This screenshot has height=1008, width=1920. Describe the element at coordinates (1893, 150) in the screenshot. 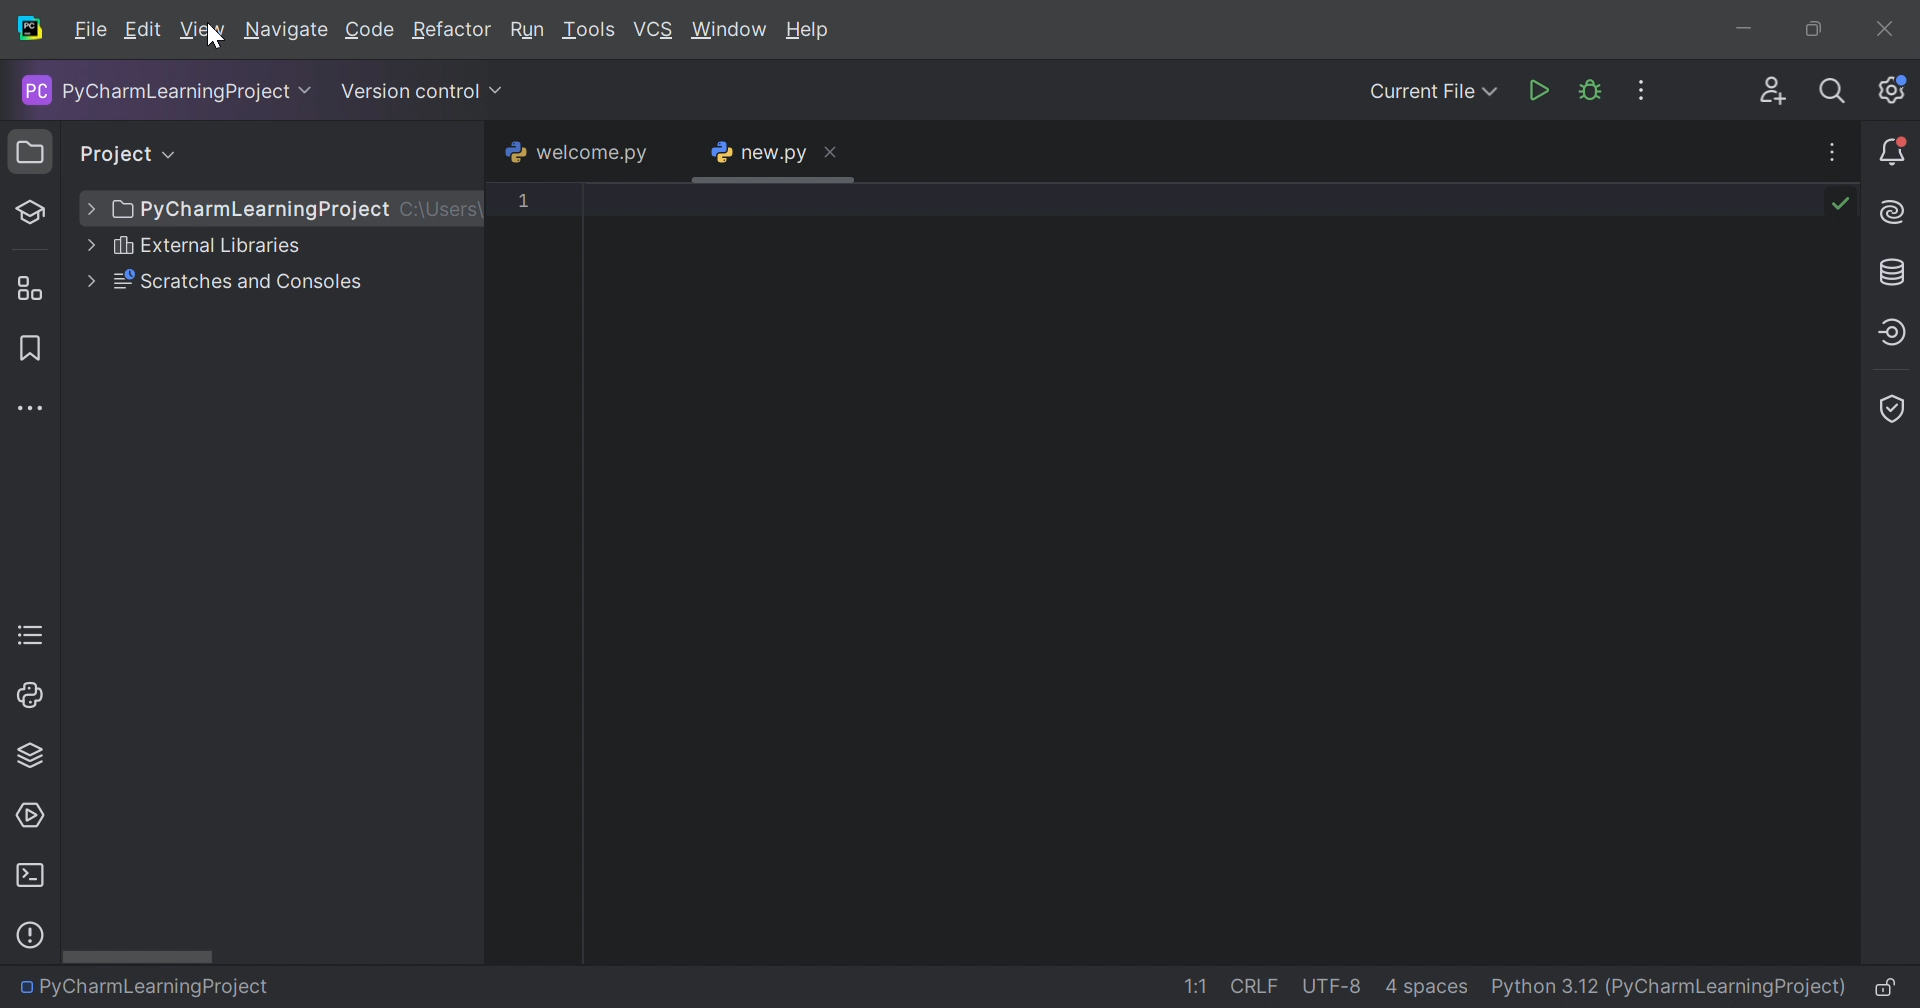

I see `Updates available` at that location.